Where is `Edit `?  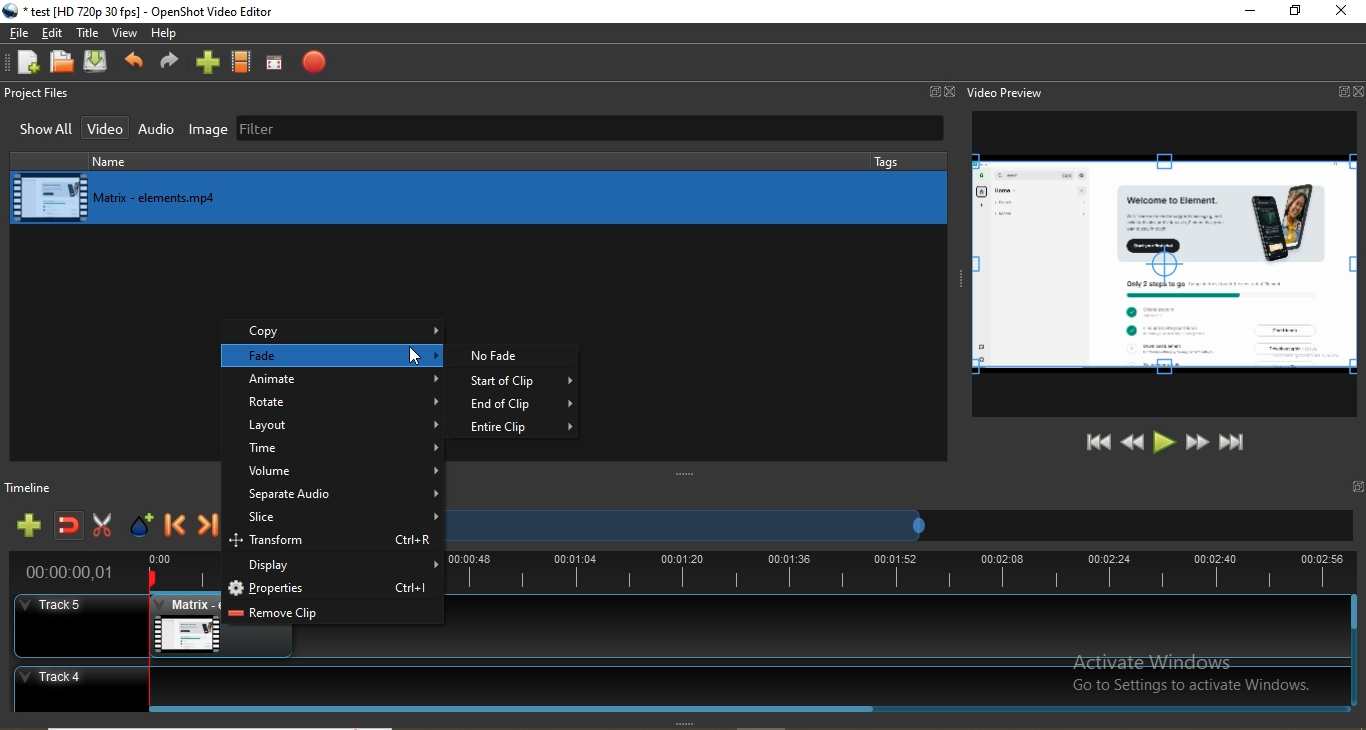
Edit  is located at coordinates (55, 33).